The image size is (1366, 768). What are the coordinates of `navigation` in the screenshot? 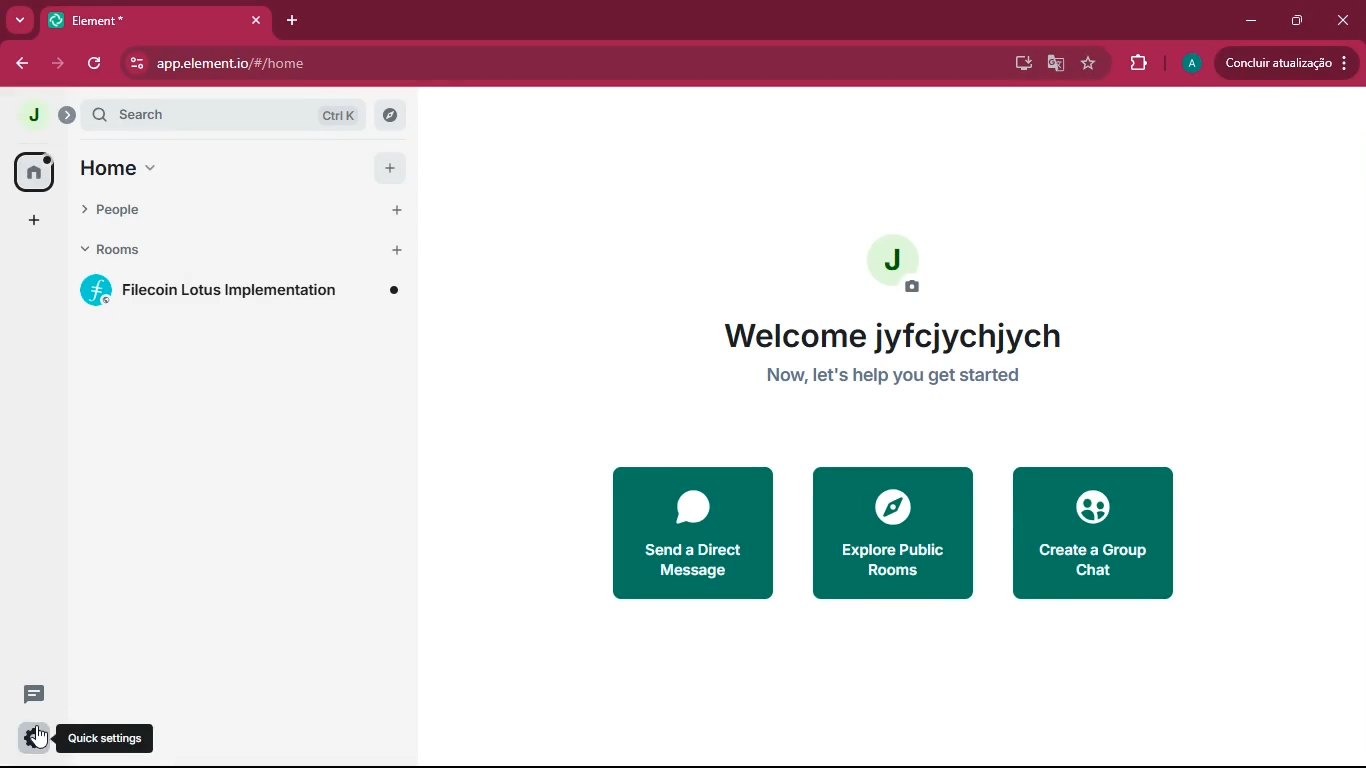 It's located at (1088, 64).